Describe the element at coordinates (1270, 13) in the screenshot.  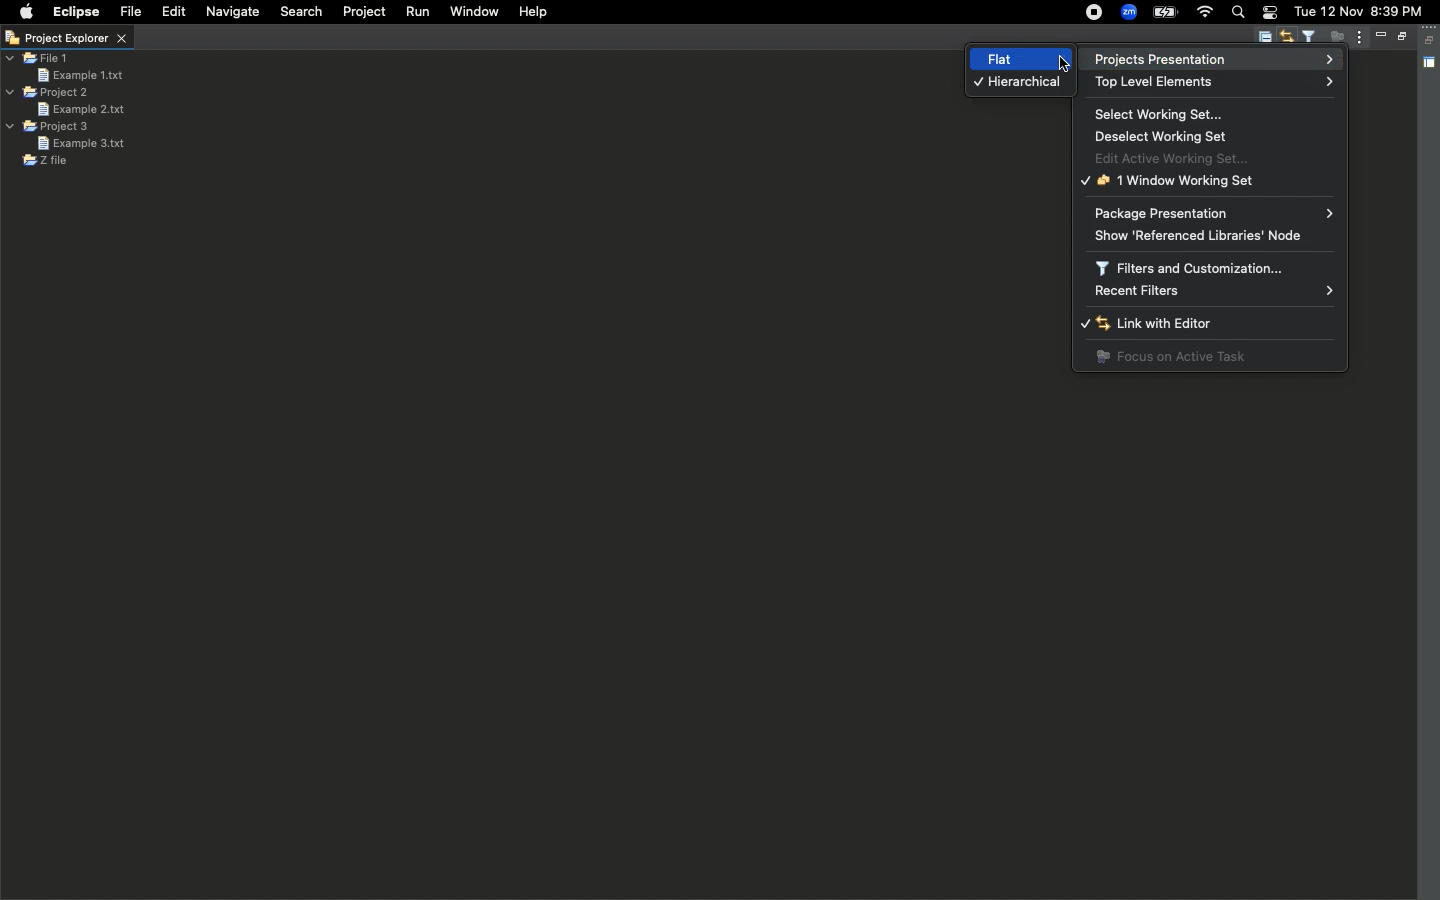
I see `Notification` at that location.